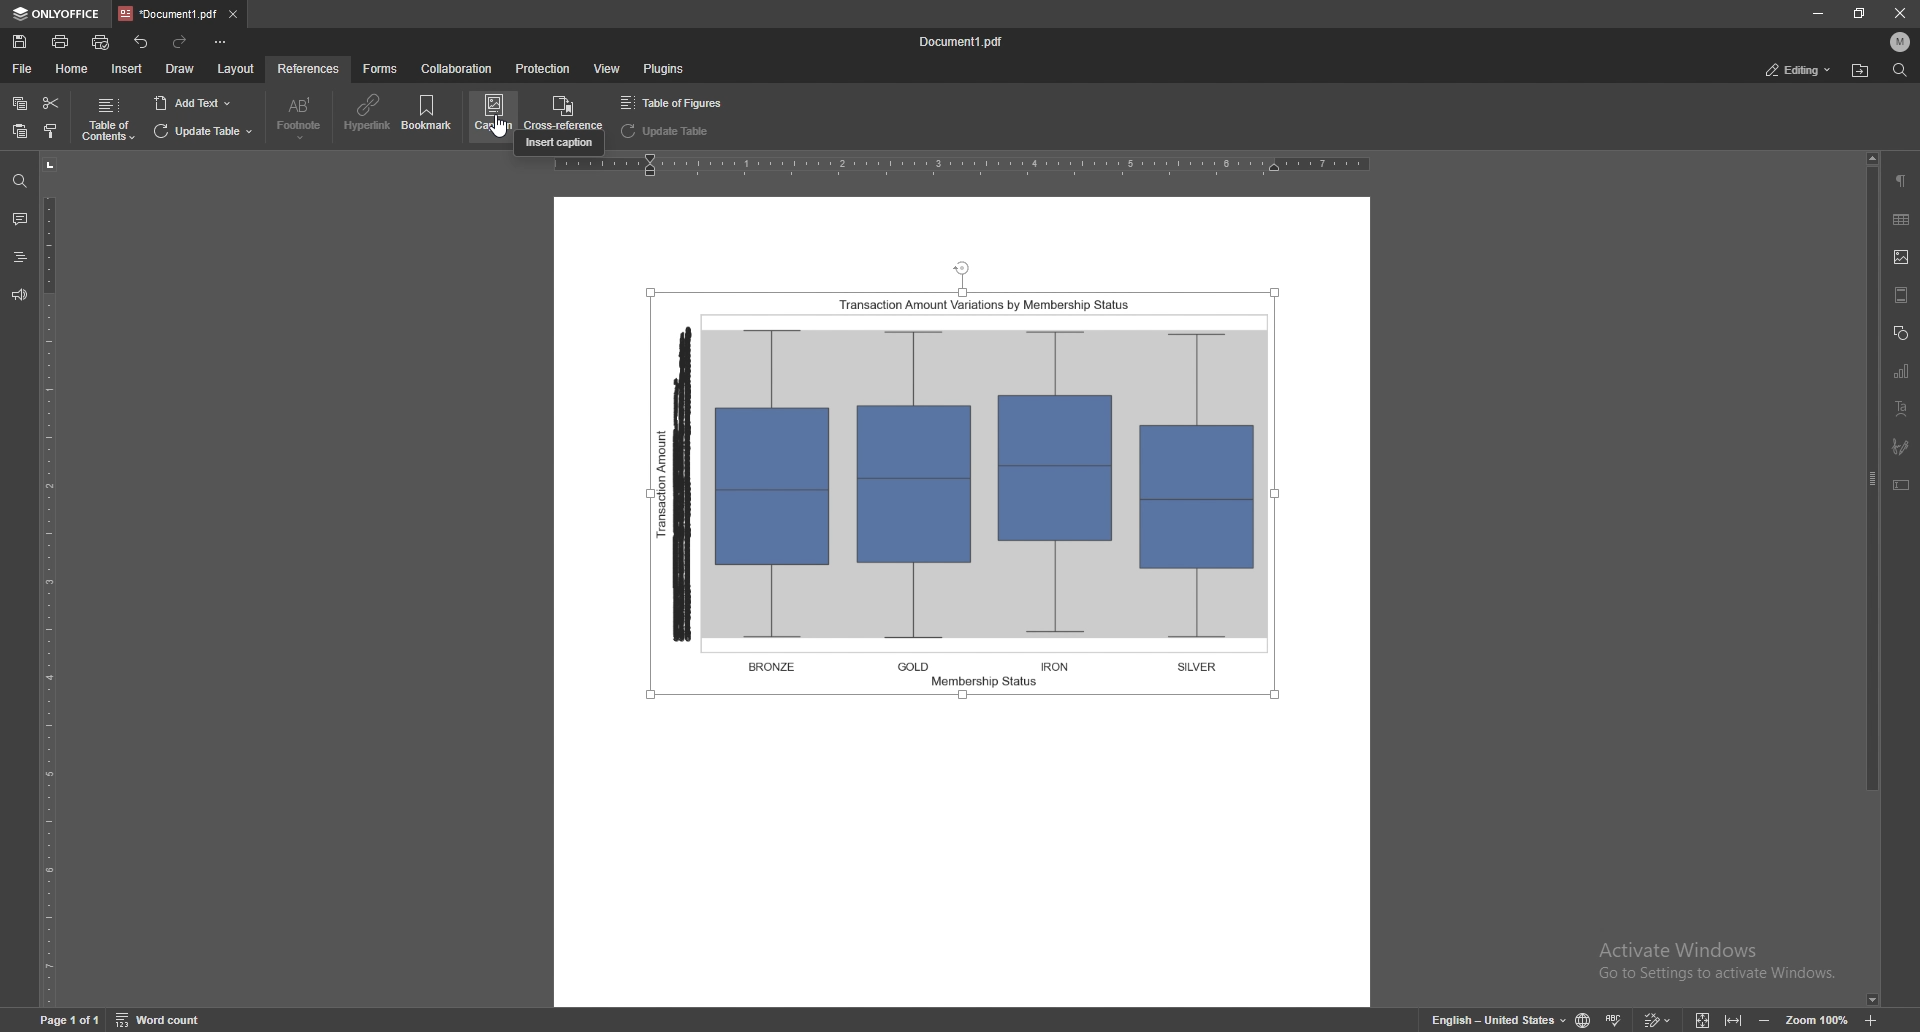 The image size is (1920, 1032). Describe the element at coordinates (51, 131) in the screenshot. I see `copy style` at that location.